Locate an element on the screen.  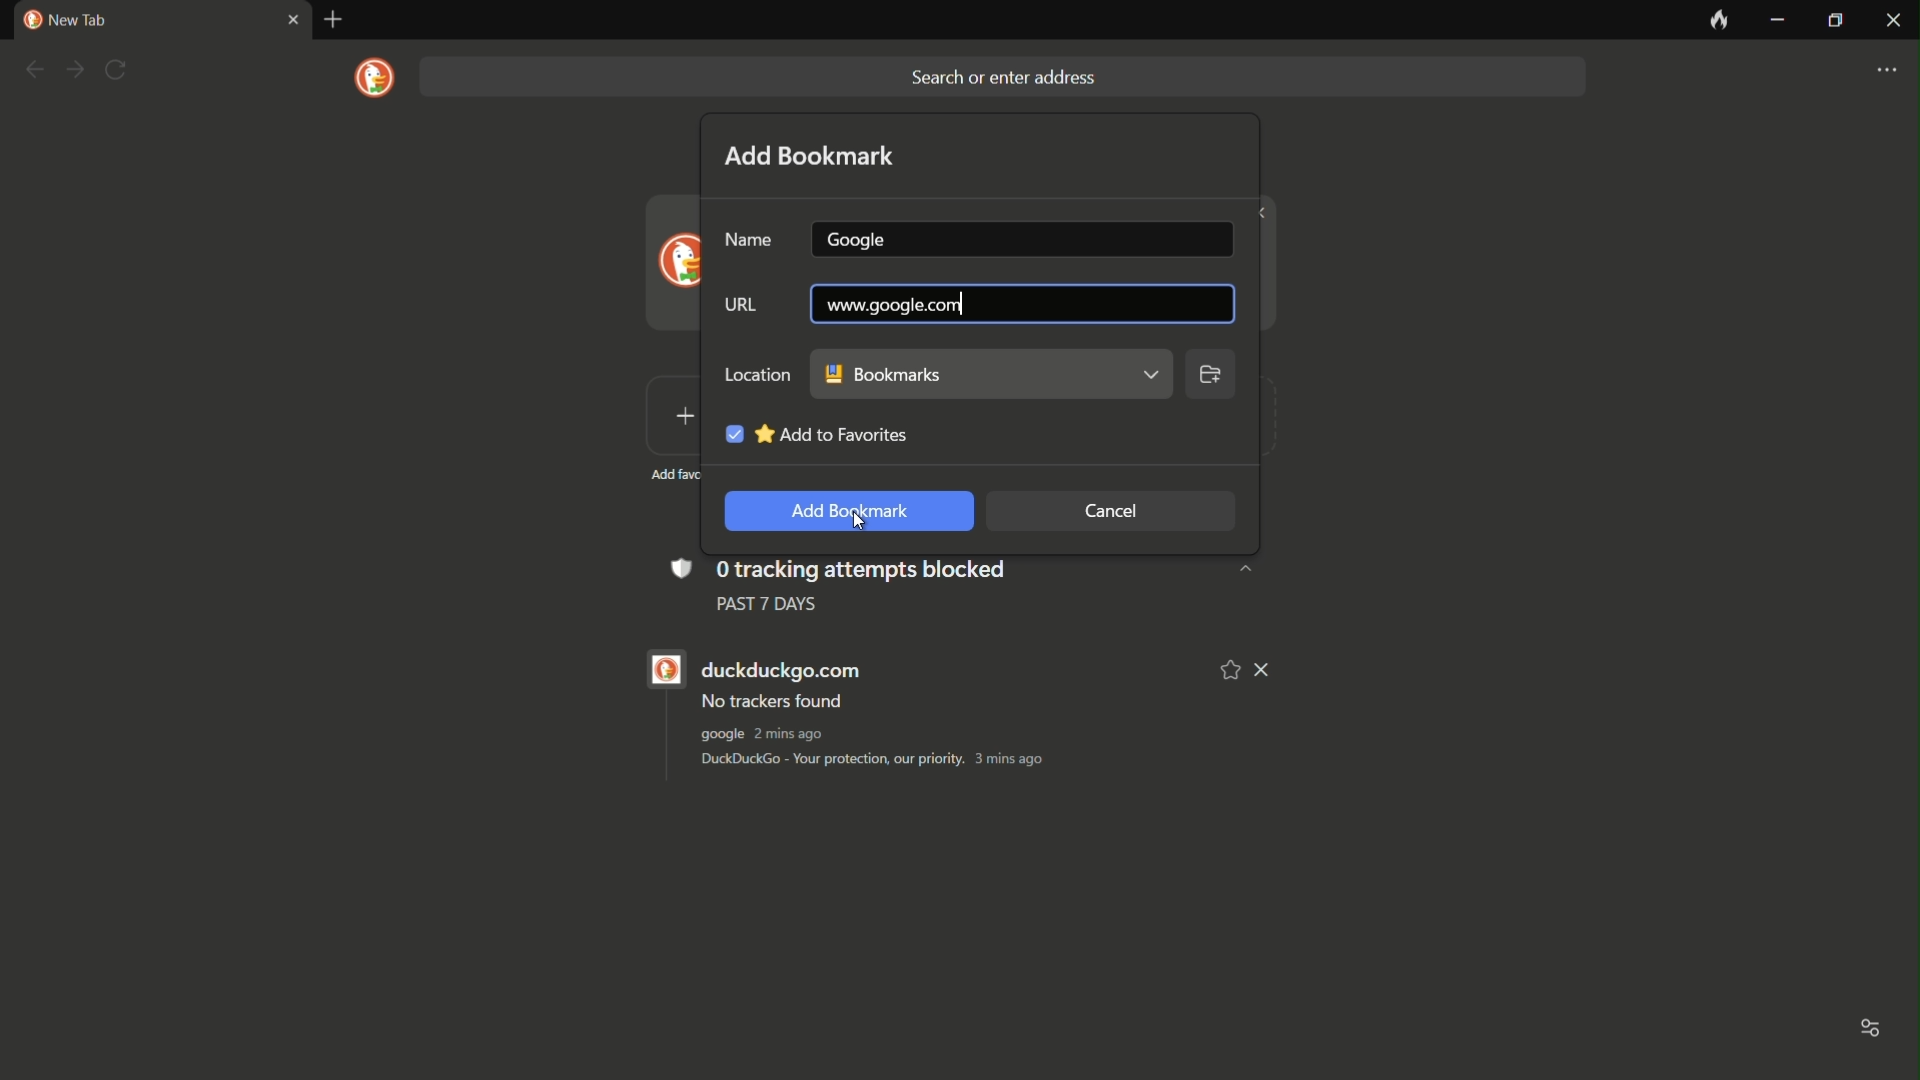
add to bookmark button is located at coordinates (843, 512).